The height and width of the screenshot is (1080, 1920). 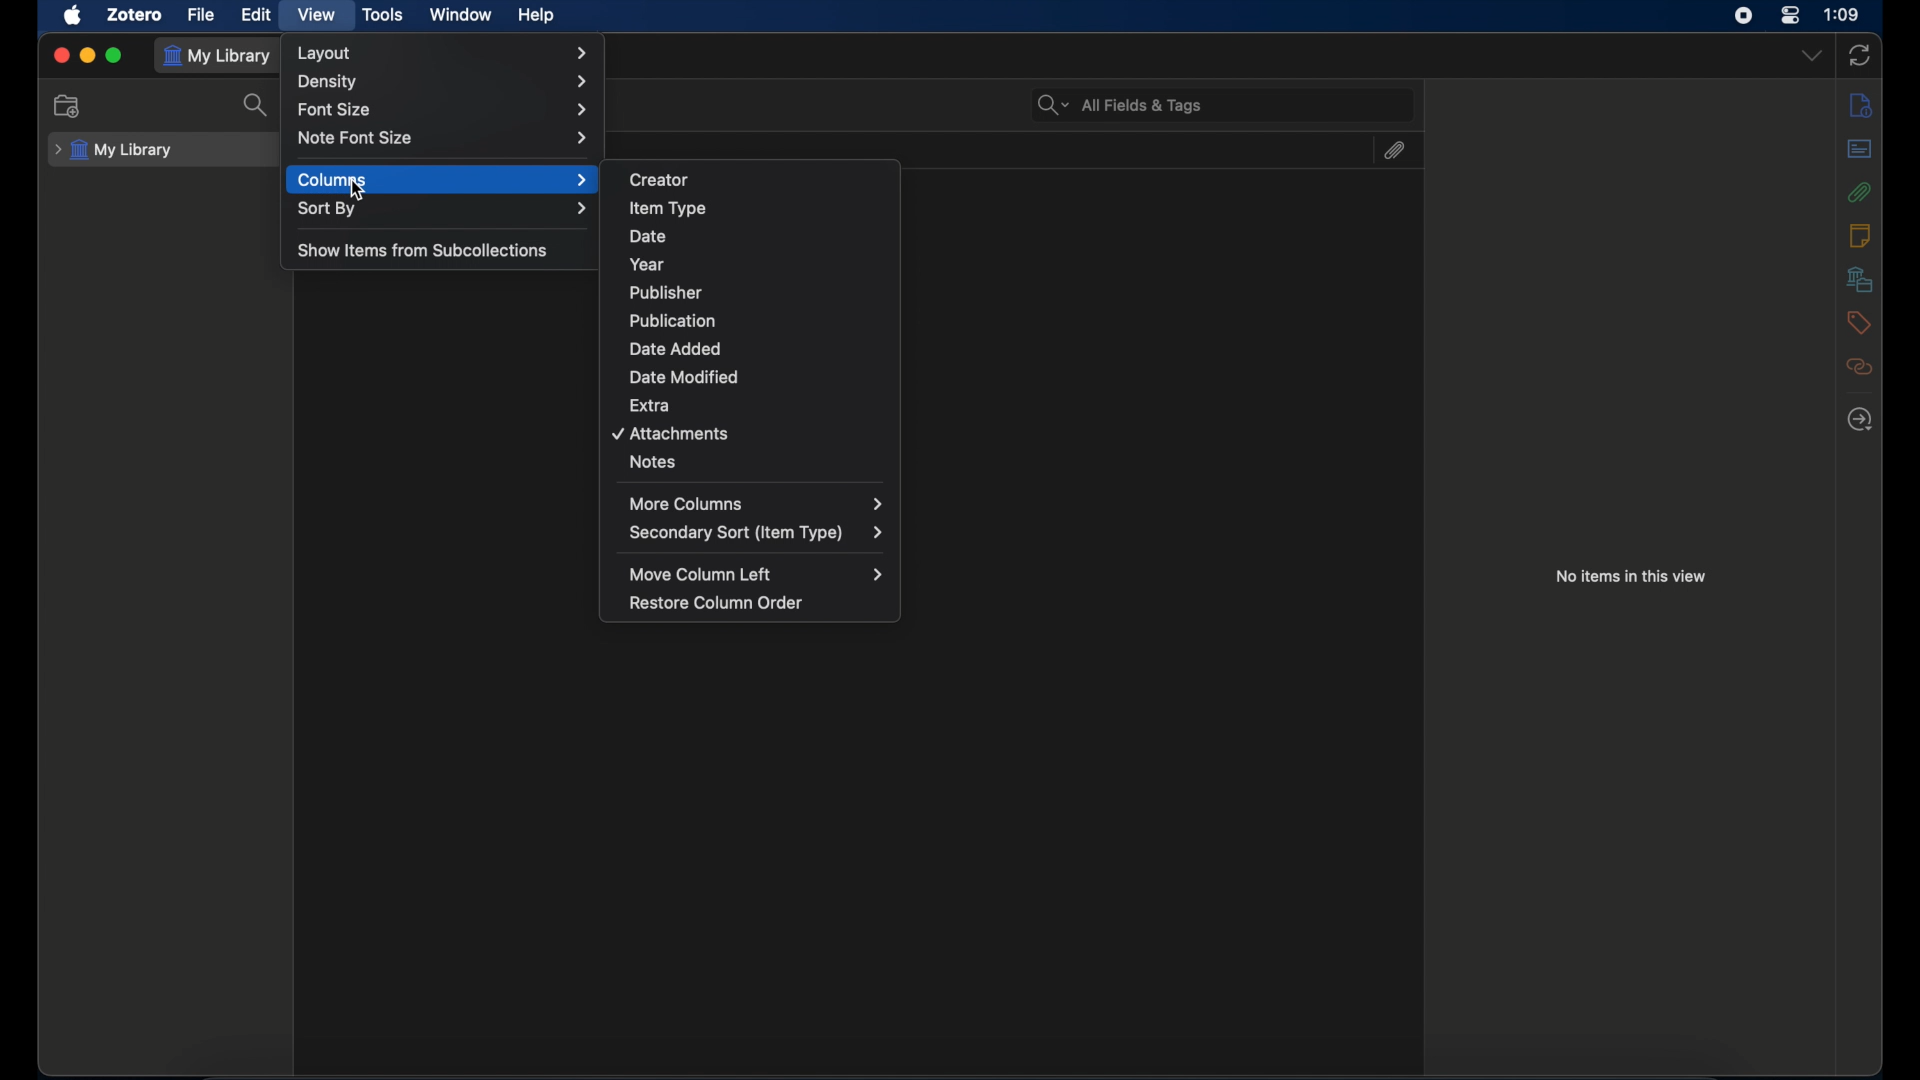 What do you see at coordinates (653, 462) in the screenshot?
I see `notes` at bounding box center [653, 462].